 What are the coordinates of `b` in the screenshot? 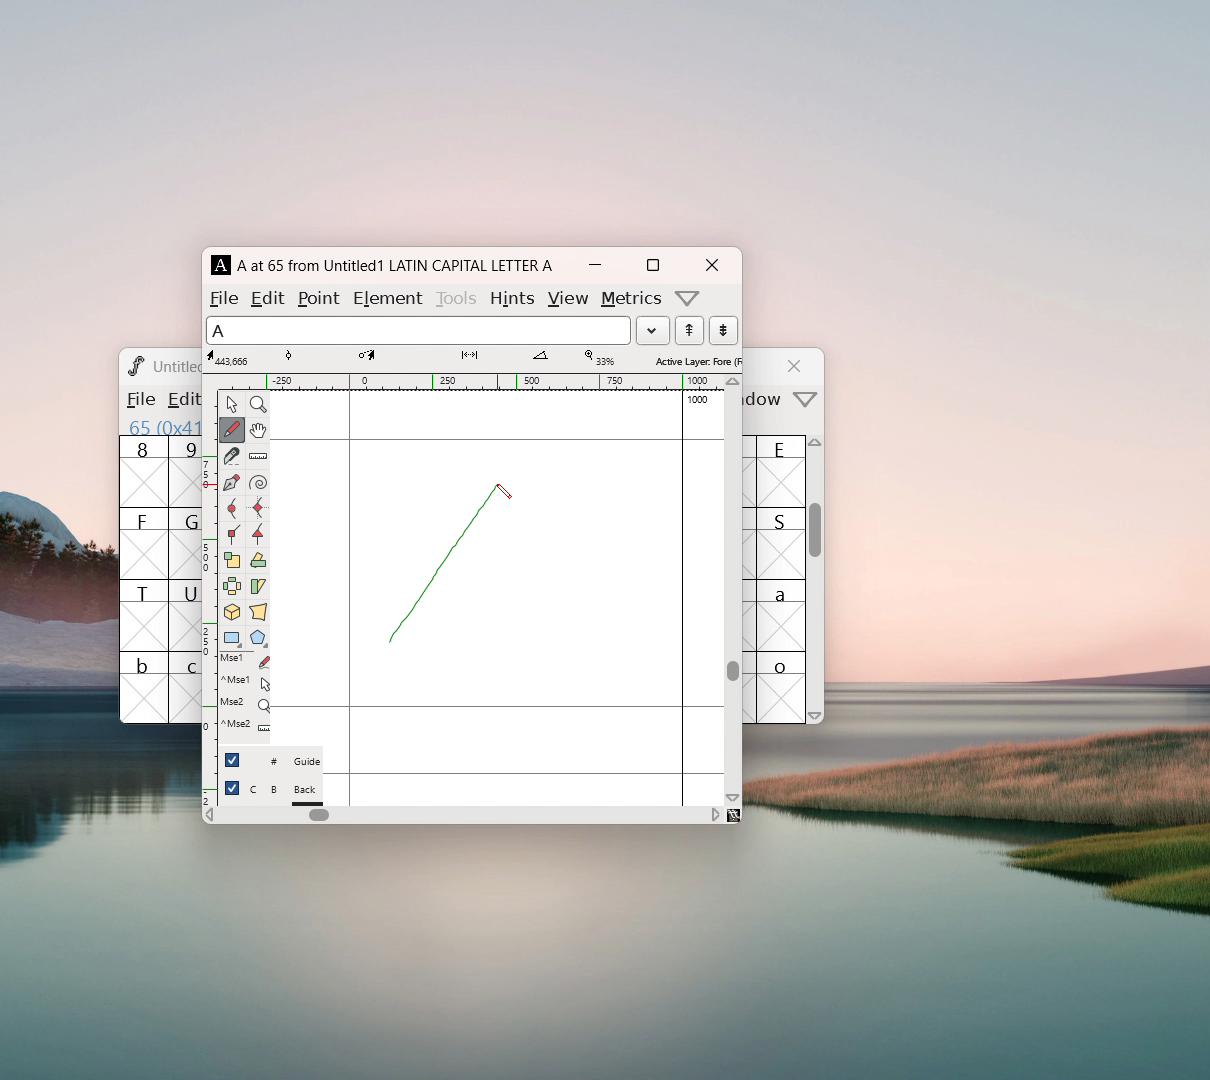 It's located at (144, 687).